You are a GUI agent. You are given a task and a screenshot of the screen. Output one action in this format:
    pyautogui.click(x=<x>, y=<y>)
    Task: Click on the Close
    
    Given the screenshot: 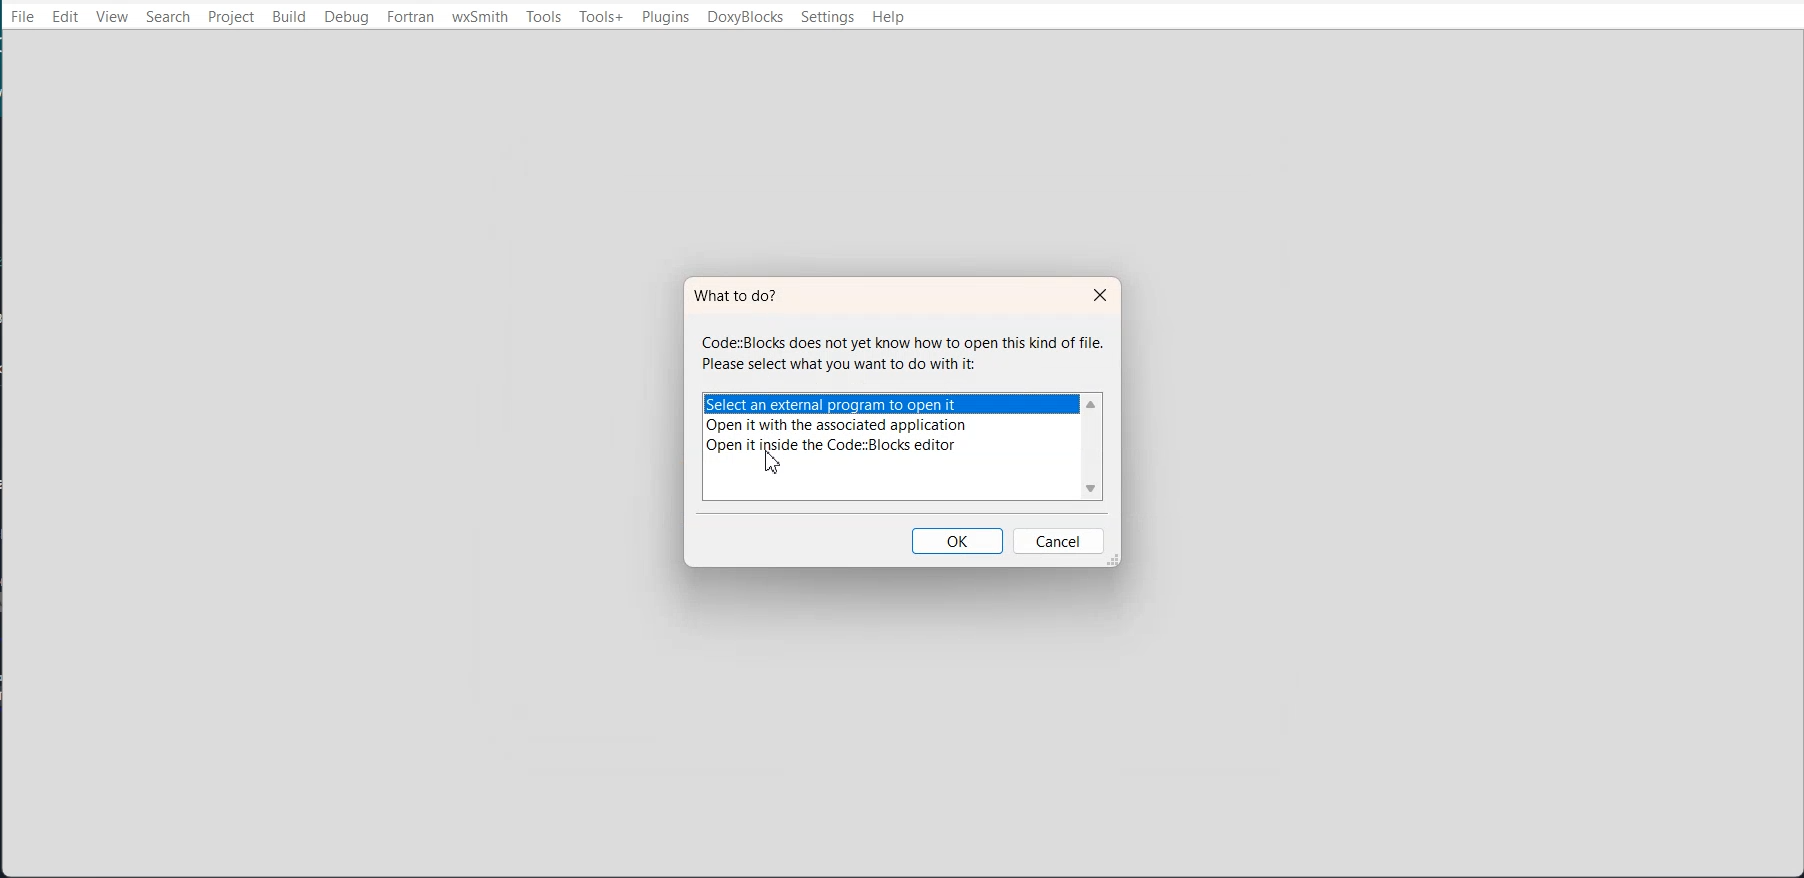 What is the action you would take?
    pyautogui.click(x=1102, y=296)
    